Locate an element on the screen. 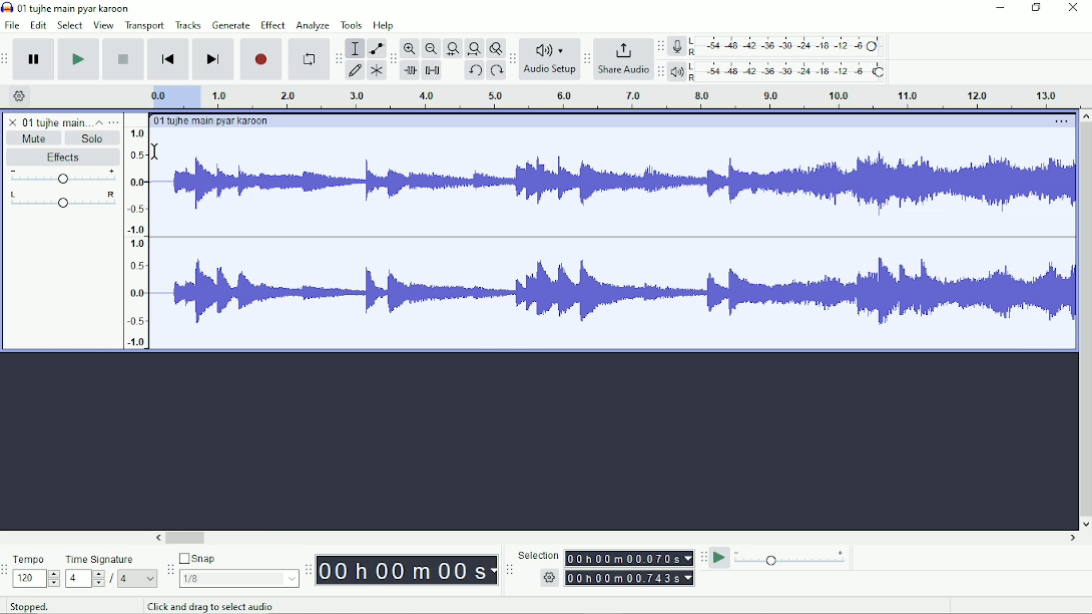  Snap is located at coordinates (238, 559).